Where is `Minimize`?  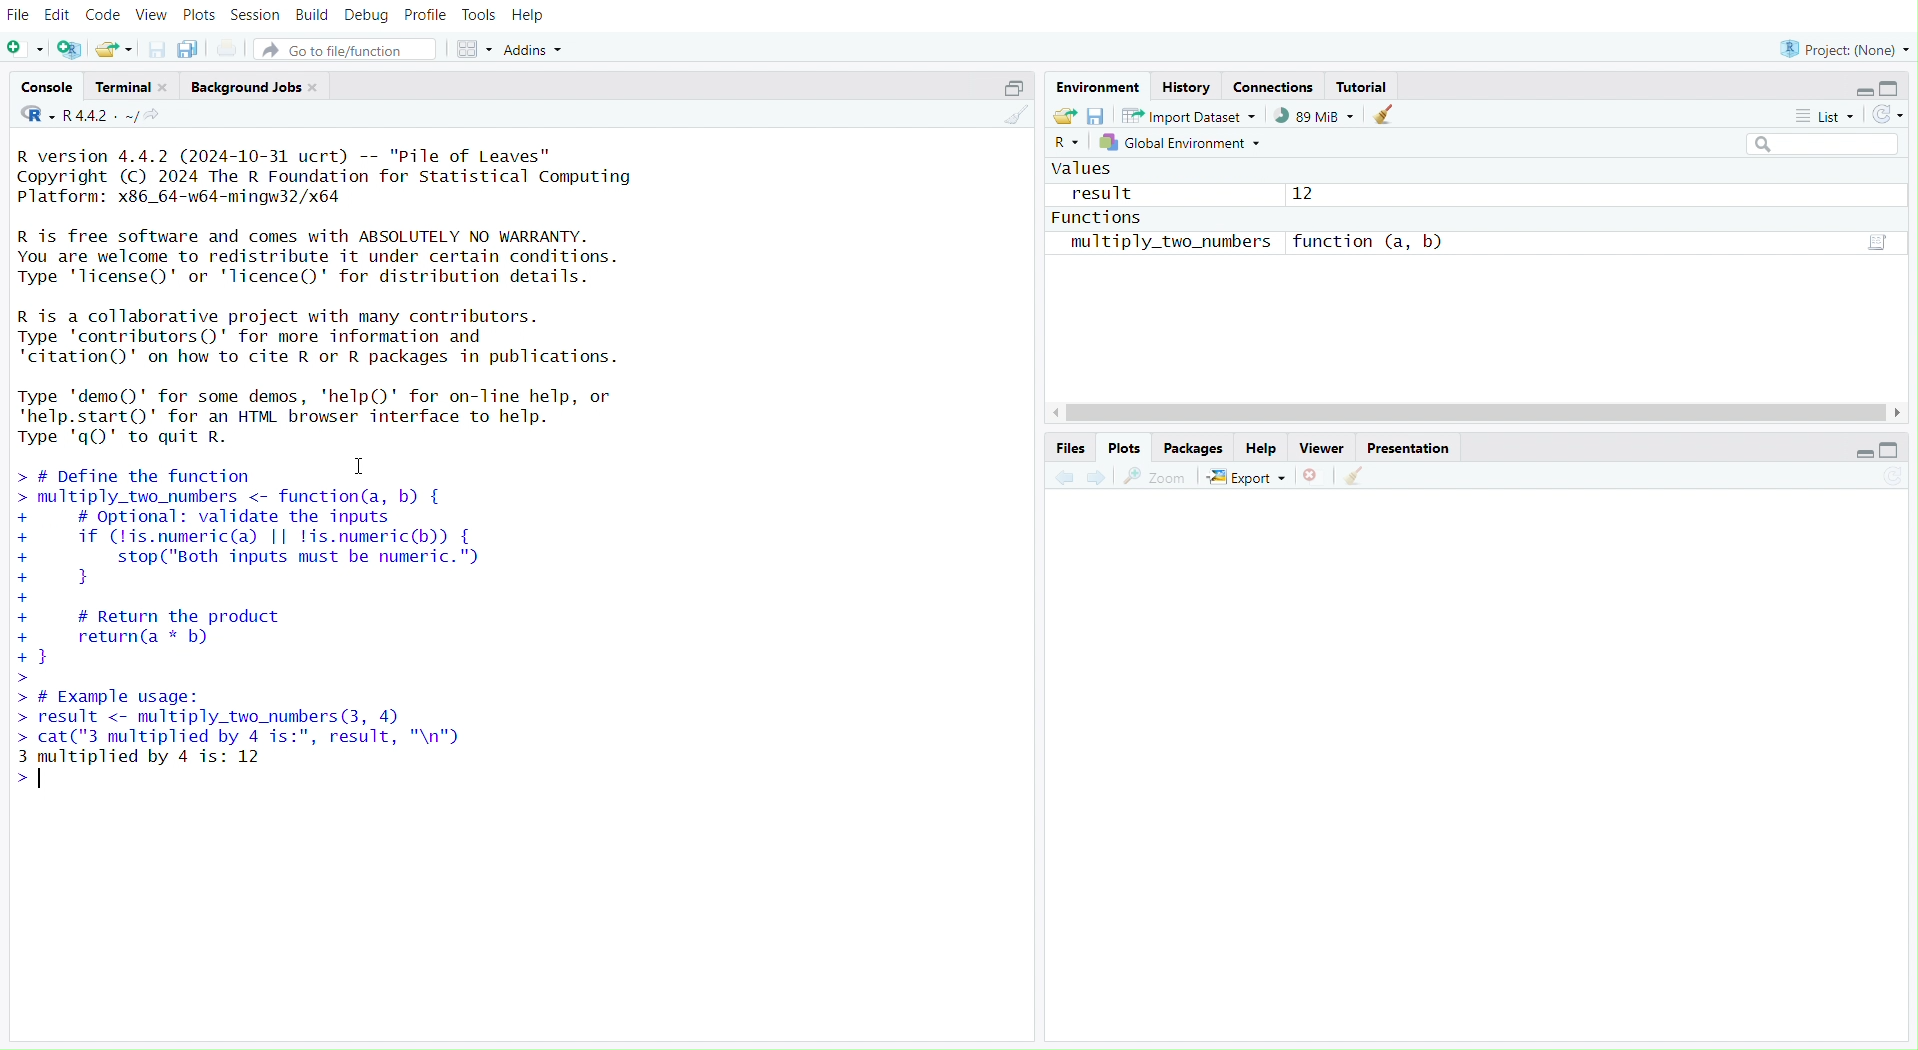
Minimize is located at coordinates (1859, 453).